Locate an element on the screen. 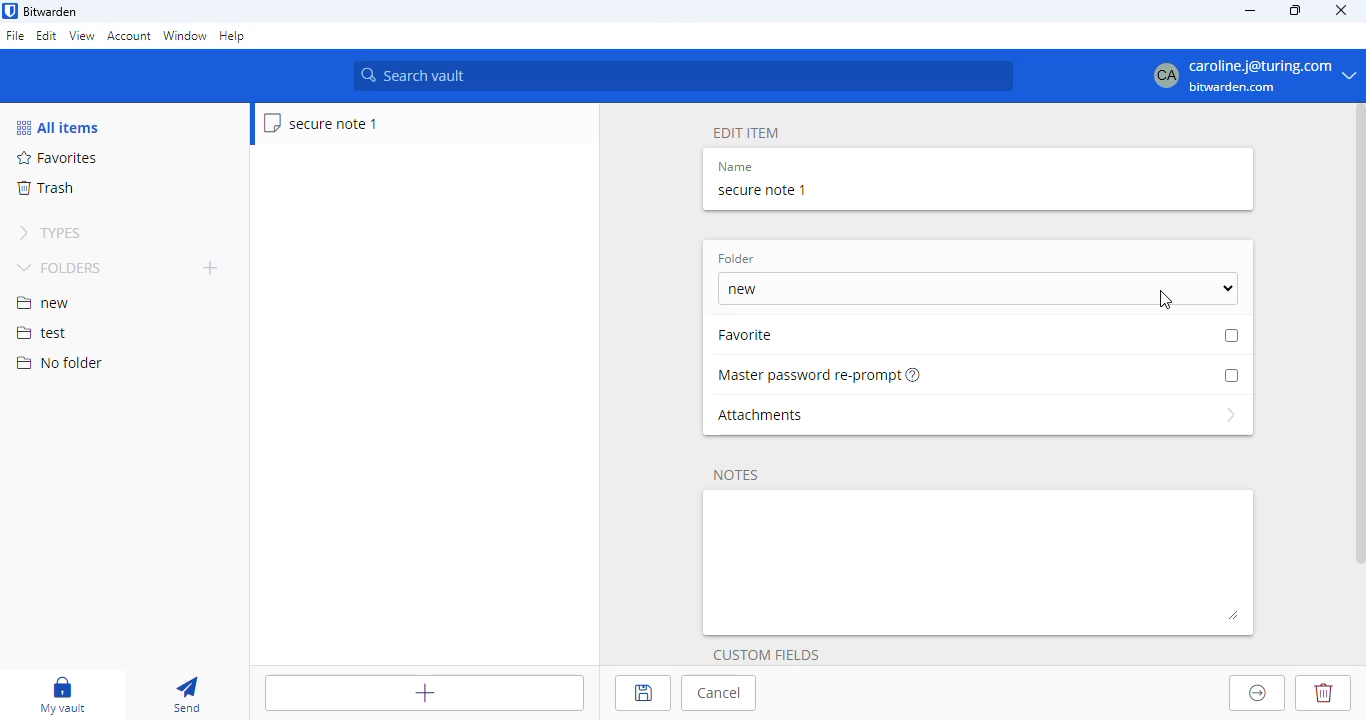  attachments is located at coordinates (978, 415).